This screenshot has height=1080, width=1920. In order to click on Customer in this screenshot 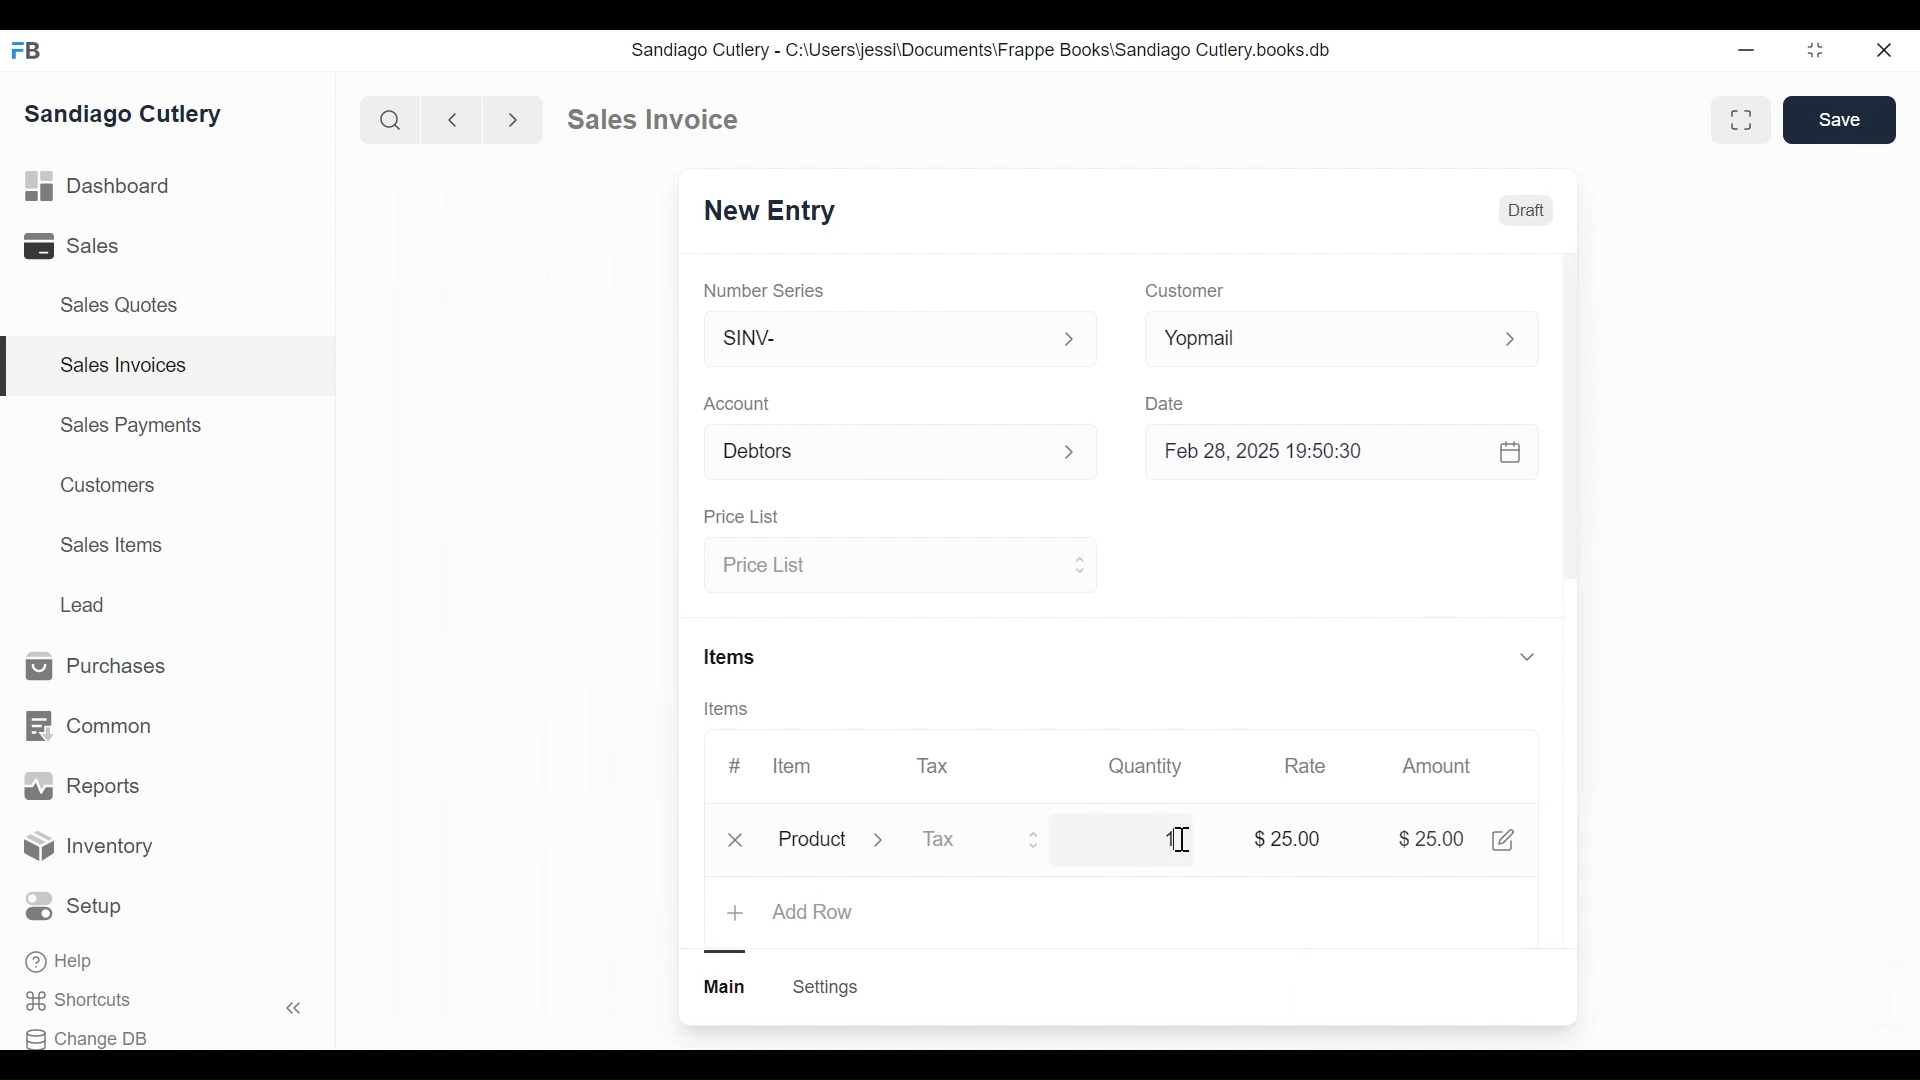, I will do `click(1182, 292)`.